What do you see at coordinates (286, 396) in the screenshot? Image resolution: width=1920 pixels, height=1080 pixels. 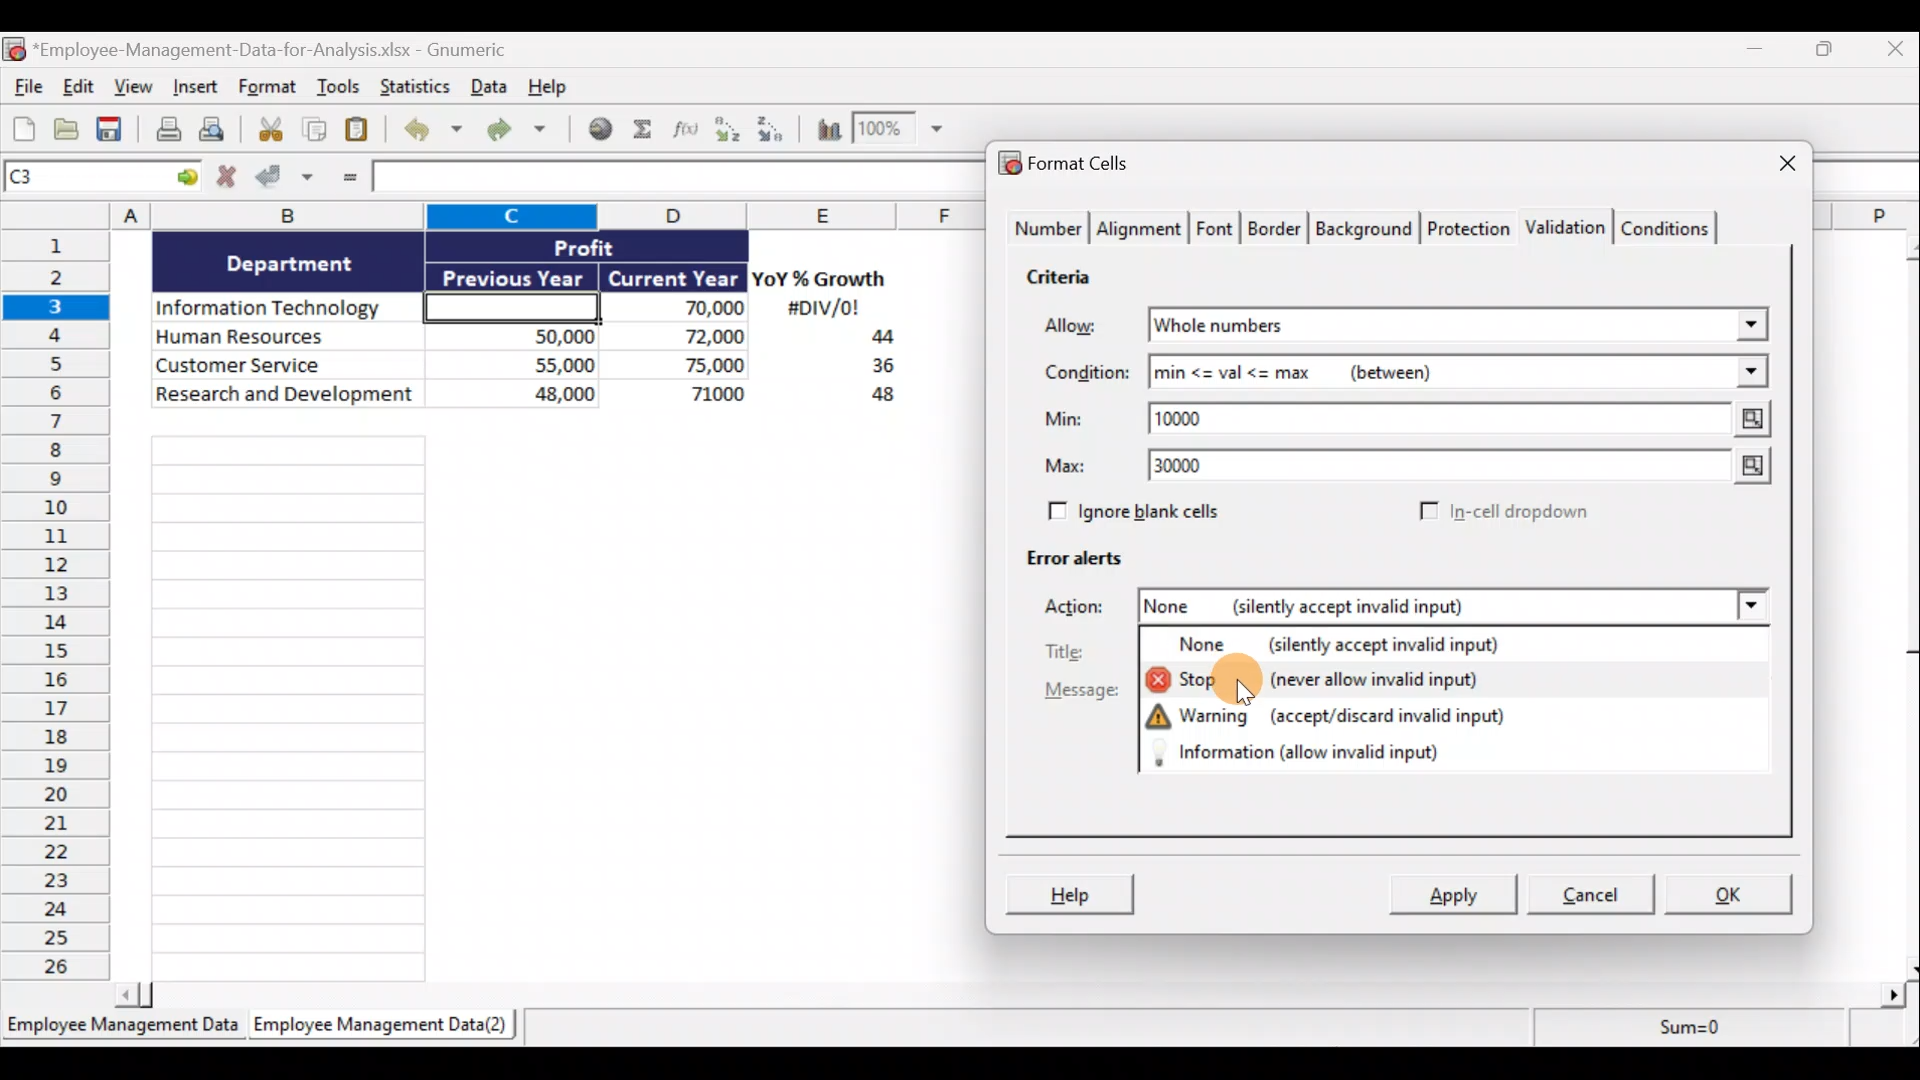 I see `Research and development` at bounding box center [286, 396].